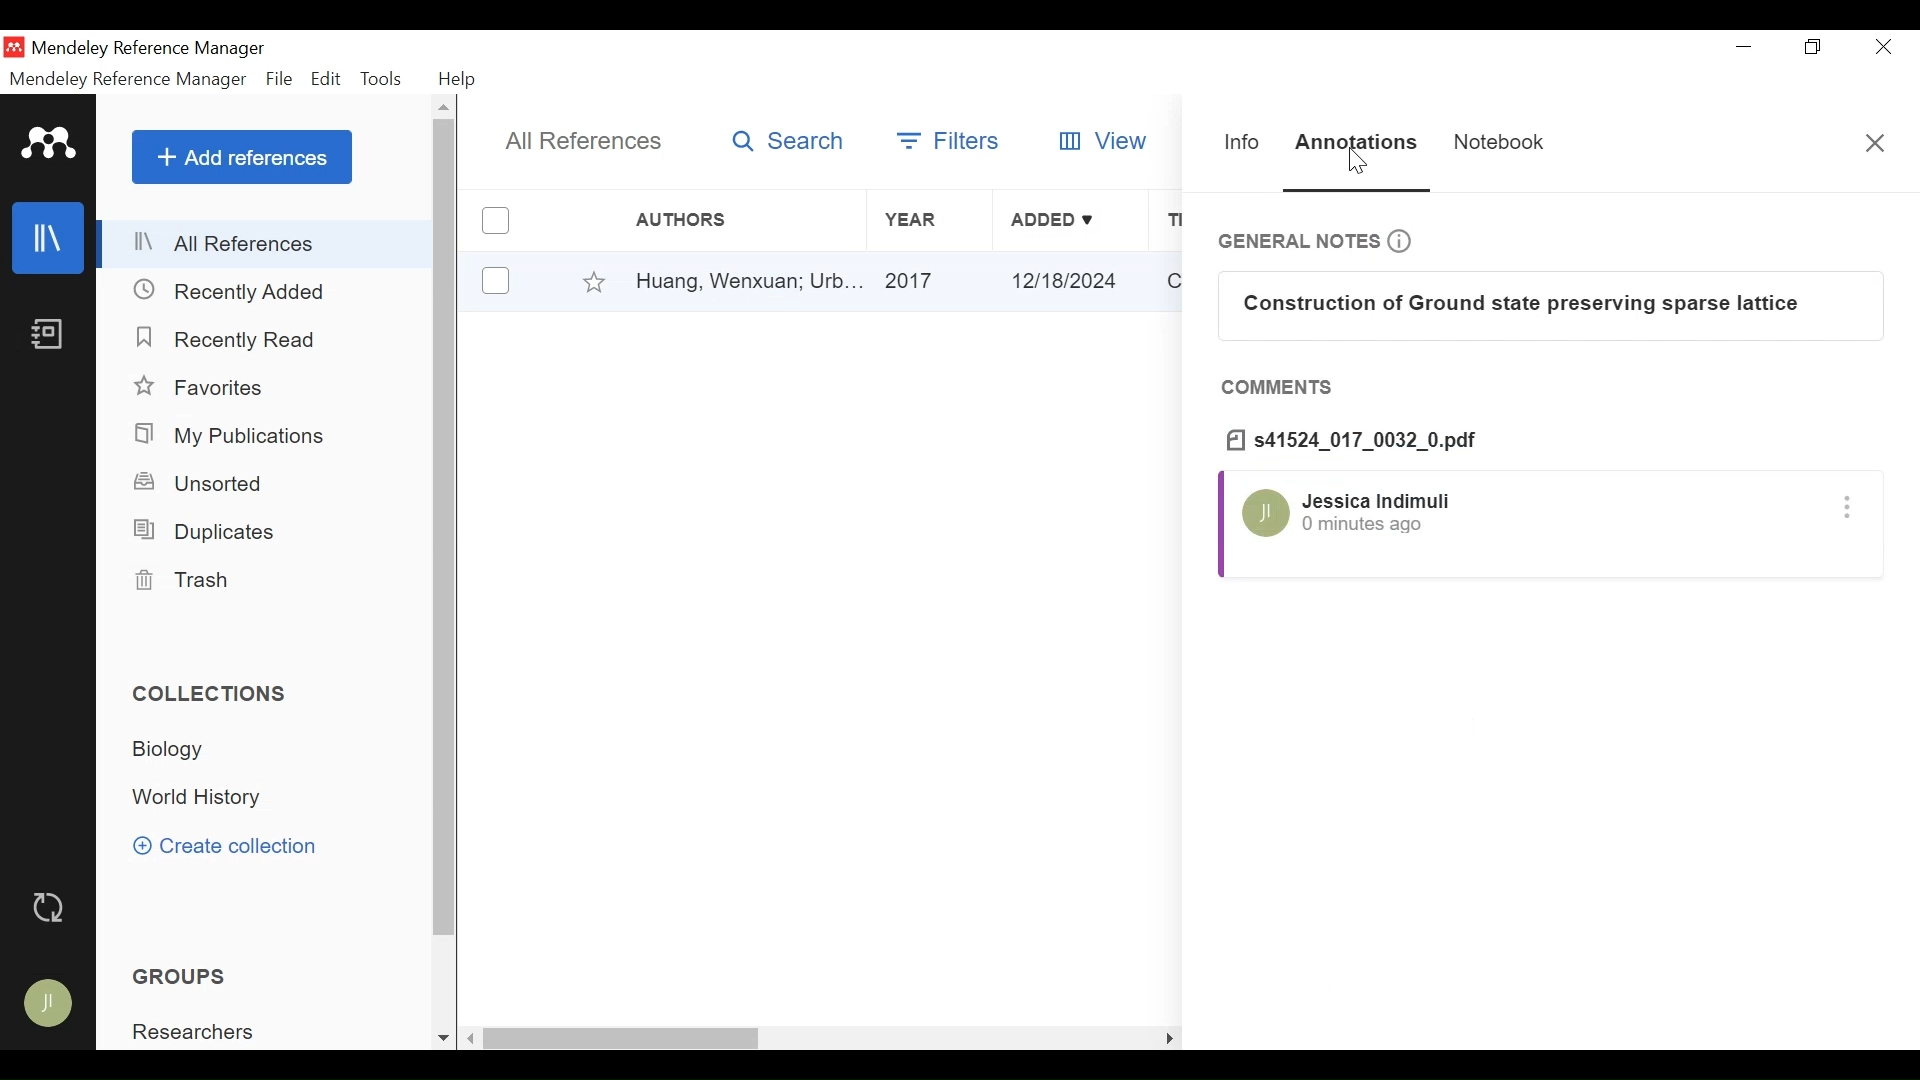 The image size is (1920, 1080). I want to click on Create Collection, so click(232, 846).